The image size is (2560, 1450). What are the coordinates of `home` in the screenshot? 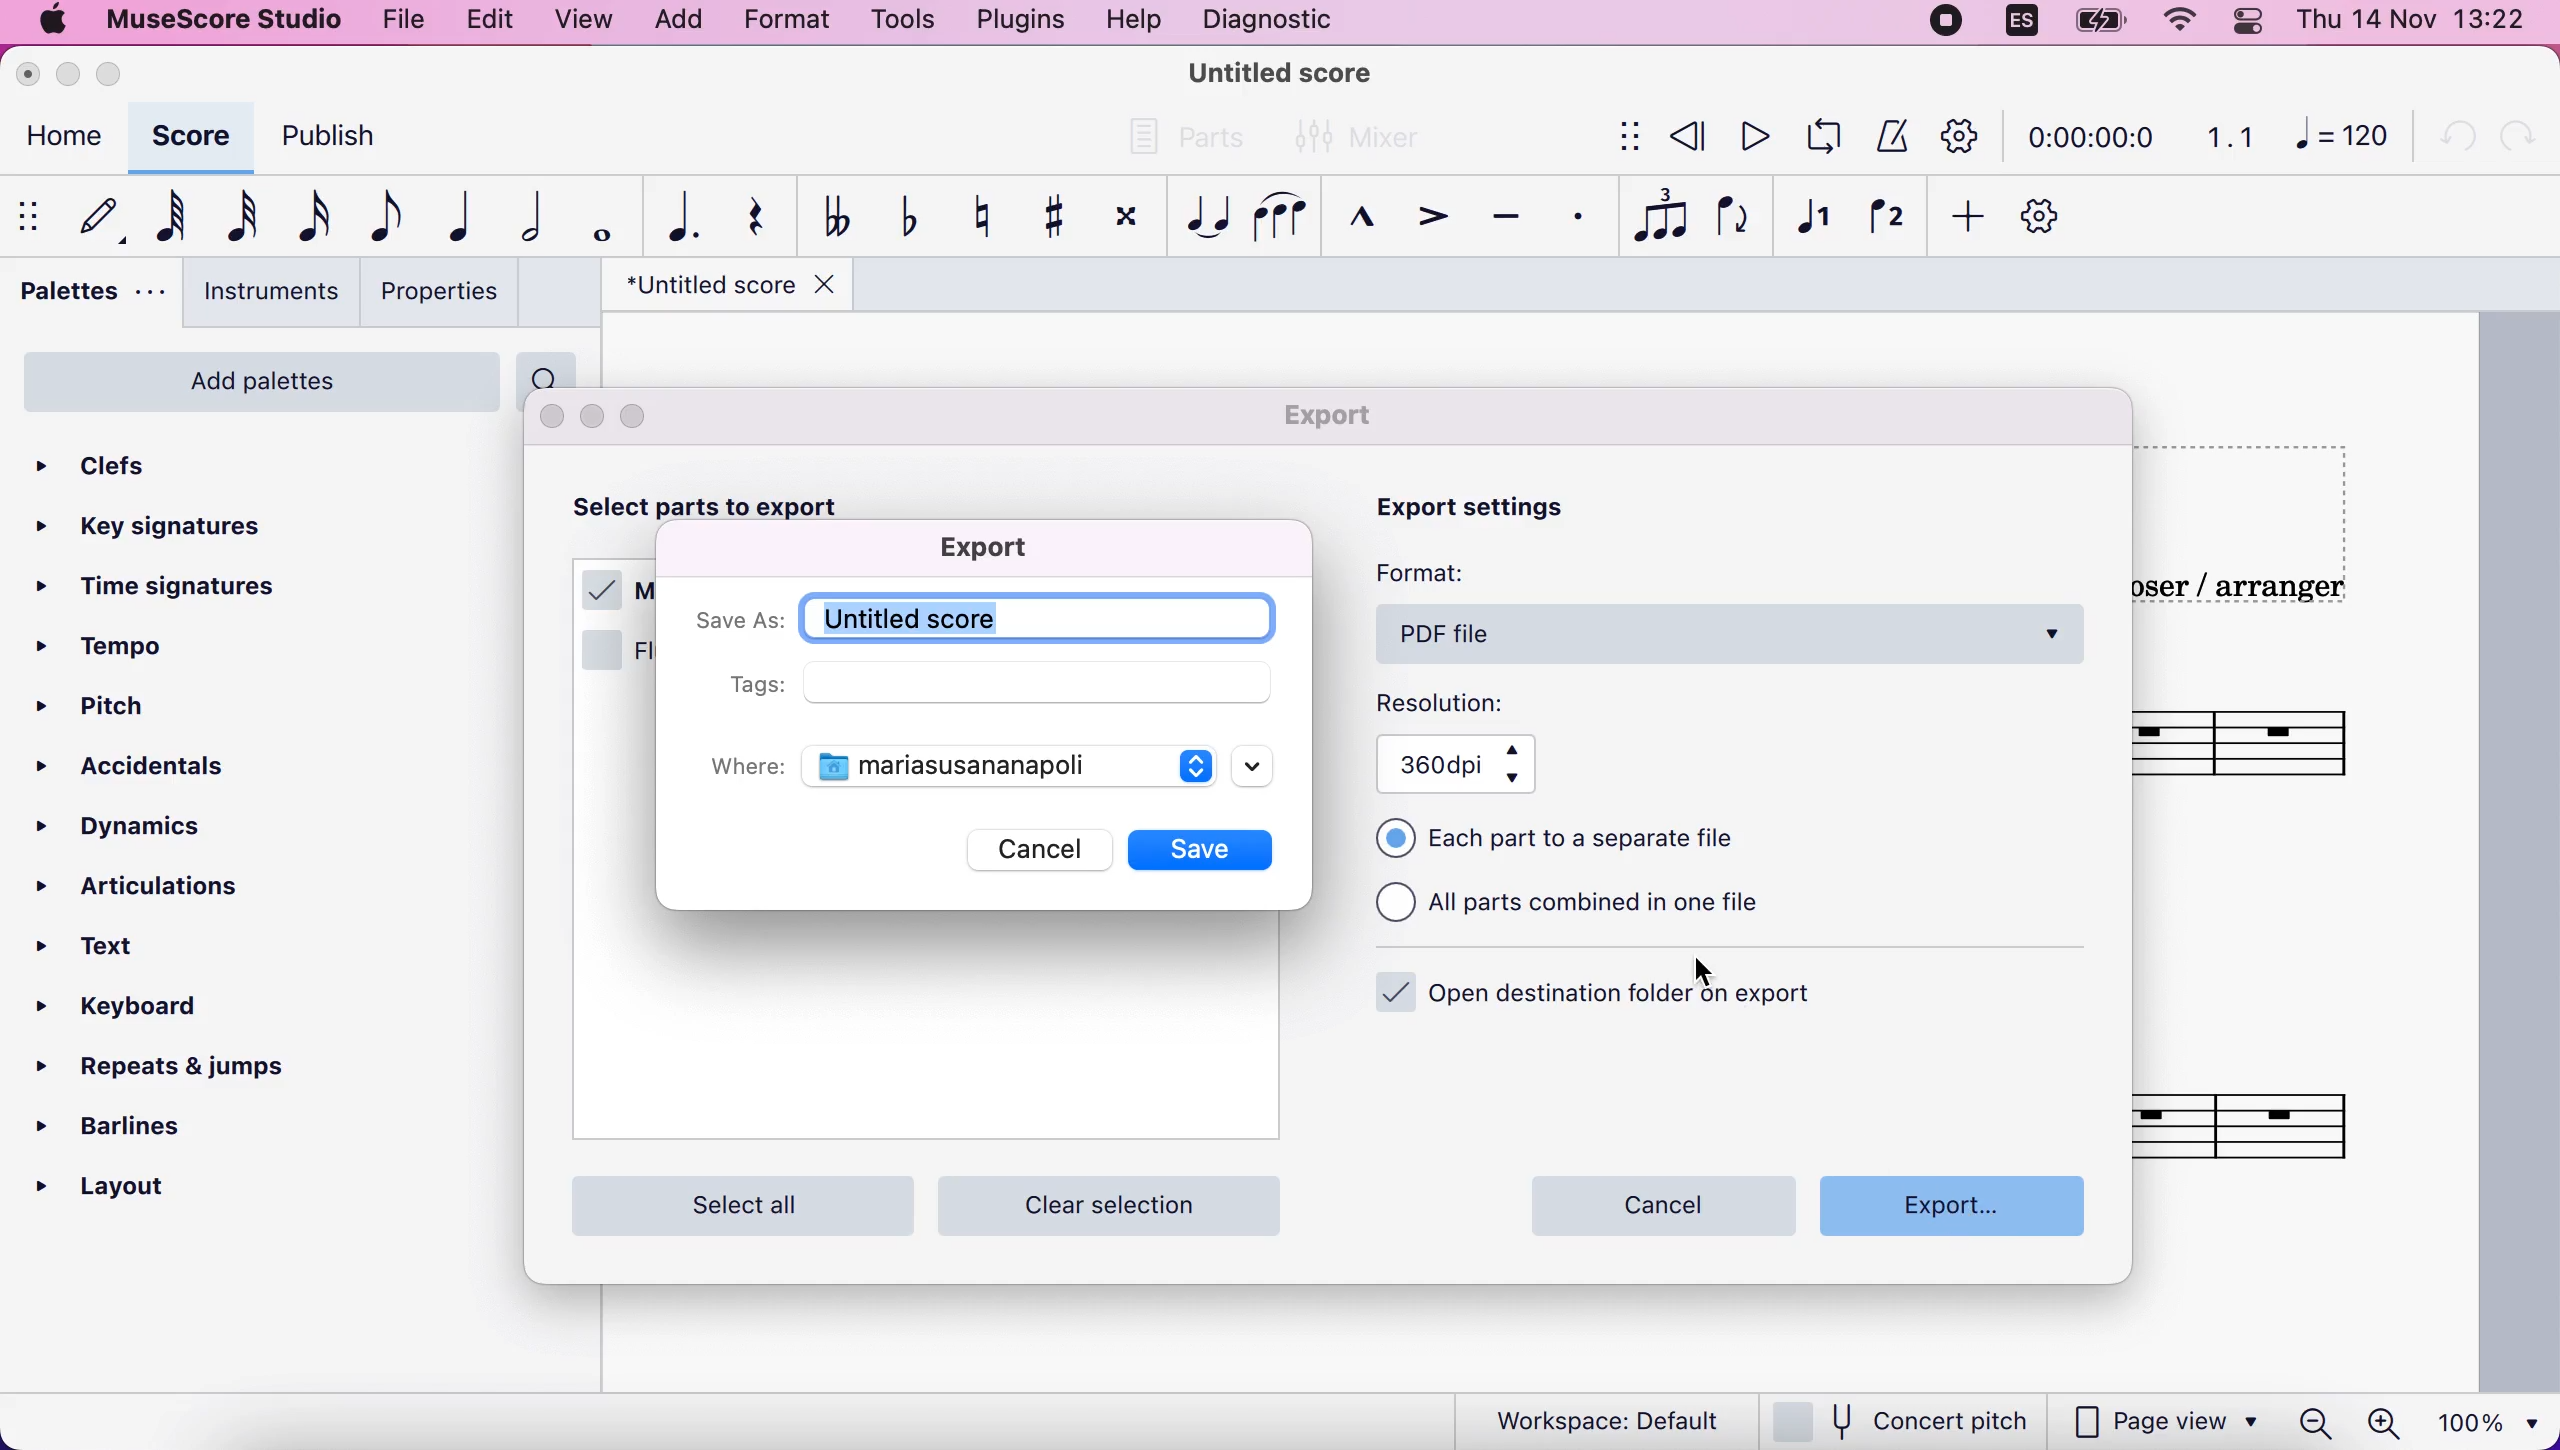 It's located at (64, 136).